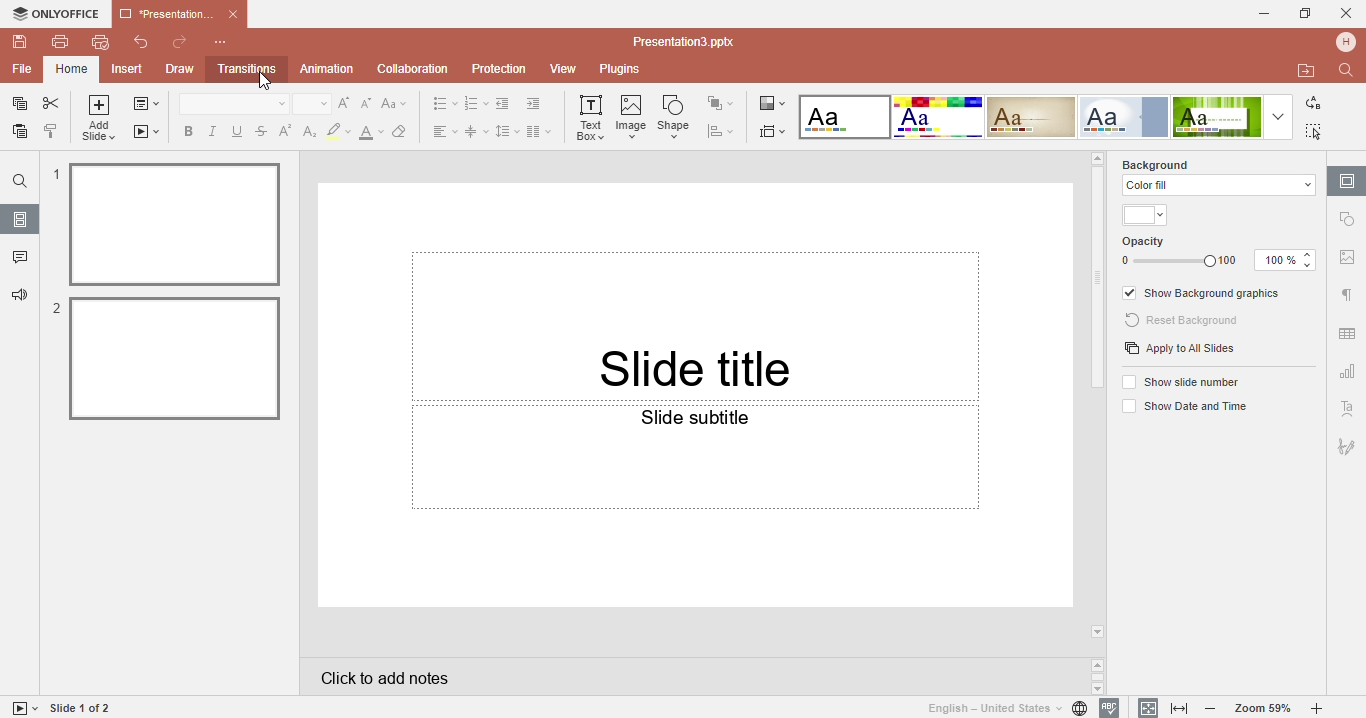 The width and height of the screenshot is (1366, 718). What do you see at coordinates (1346, 374) in the screenshot?
I see `Chart setting` at bounding box center [1346, 374].